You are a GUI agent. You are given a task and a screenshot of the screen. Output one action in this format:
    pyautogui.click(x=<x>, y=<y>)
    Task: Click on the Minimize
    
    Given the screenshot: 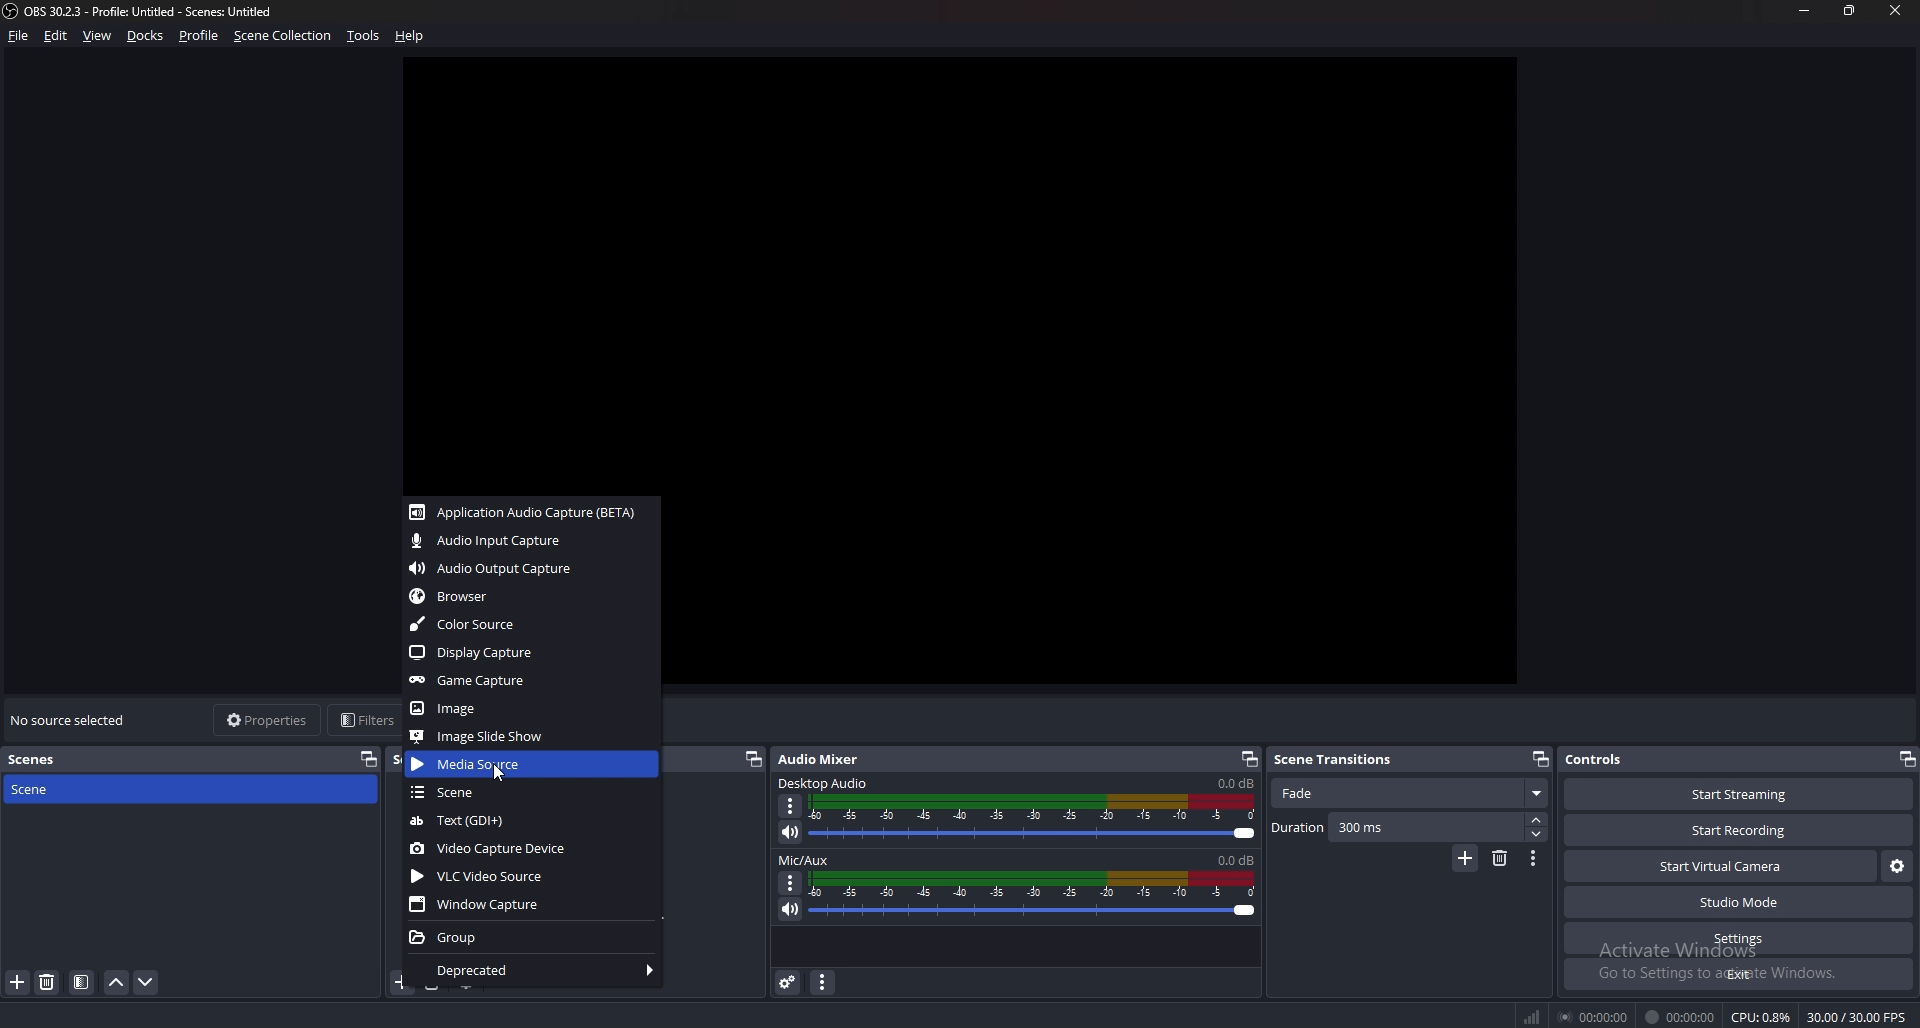 What is the action you would take?
    pyautogui.click(x=1803, y=10)
    